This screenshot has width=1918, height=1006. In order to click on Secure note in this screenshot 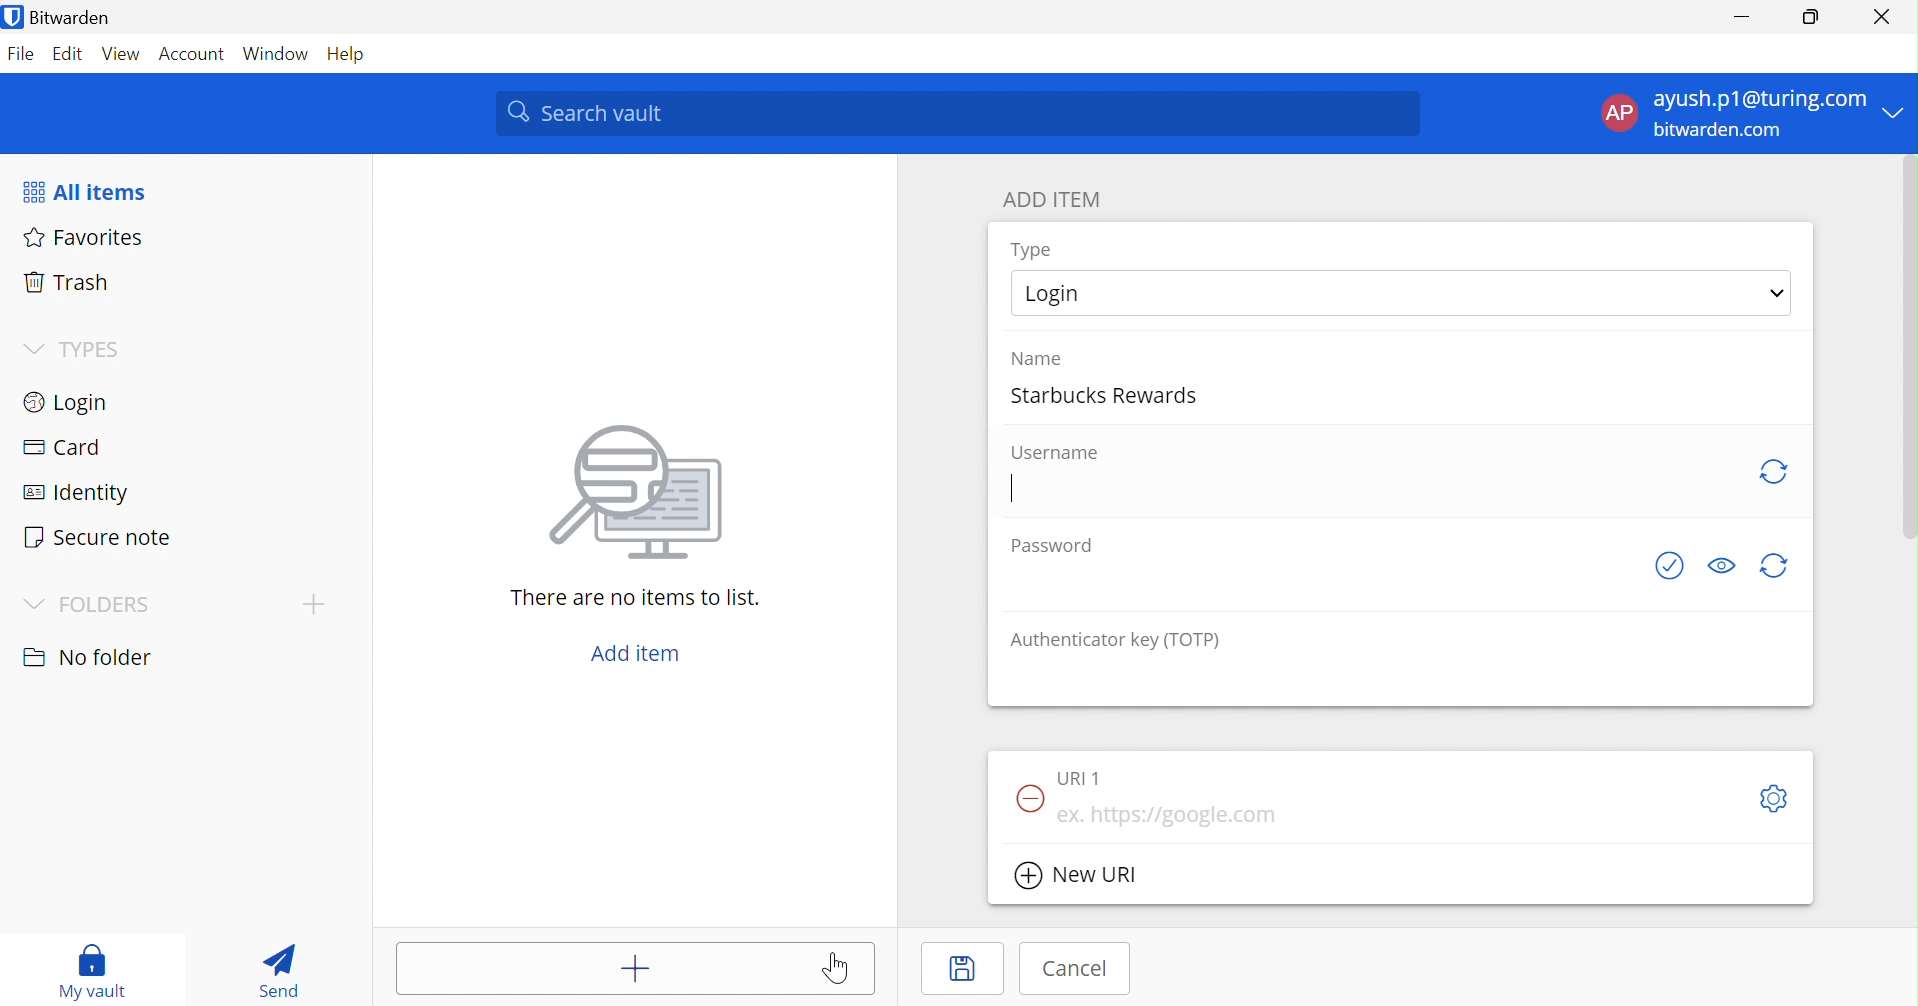, I will do `click(98, 537)`.